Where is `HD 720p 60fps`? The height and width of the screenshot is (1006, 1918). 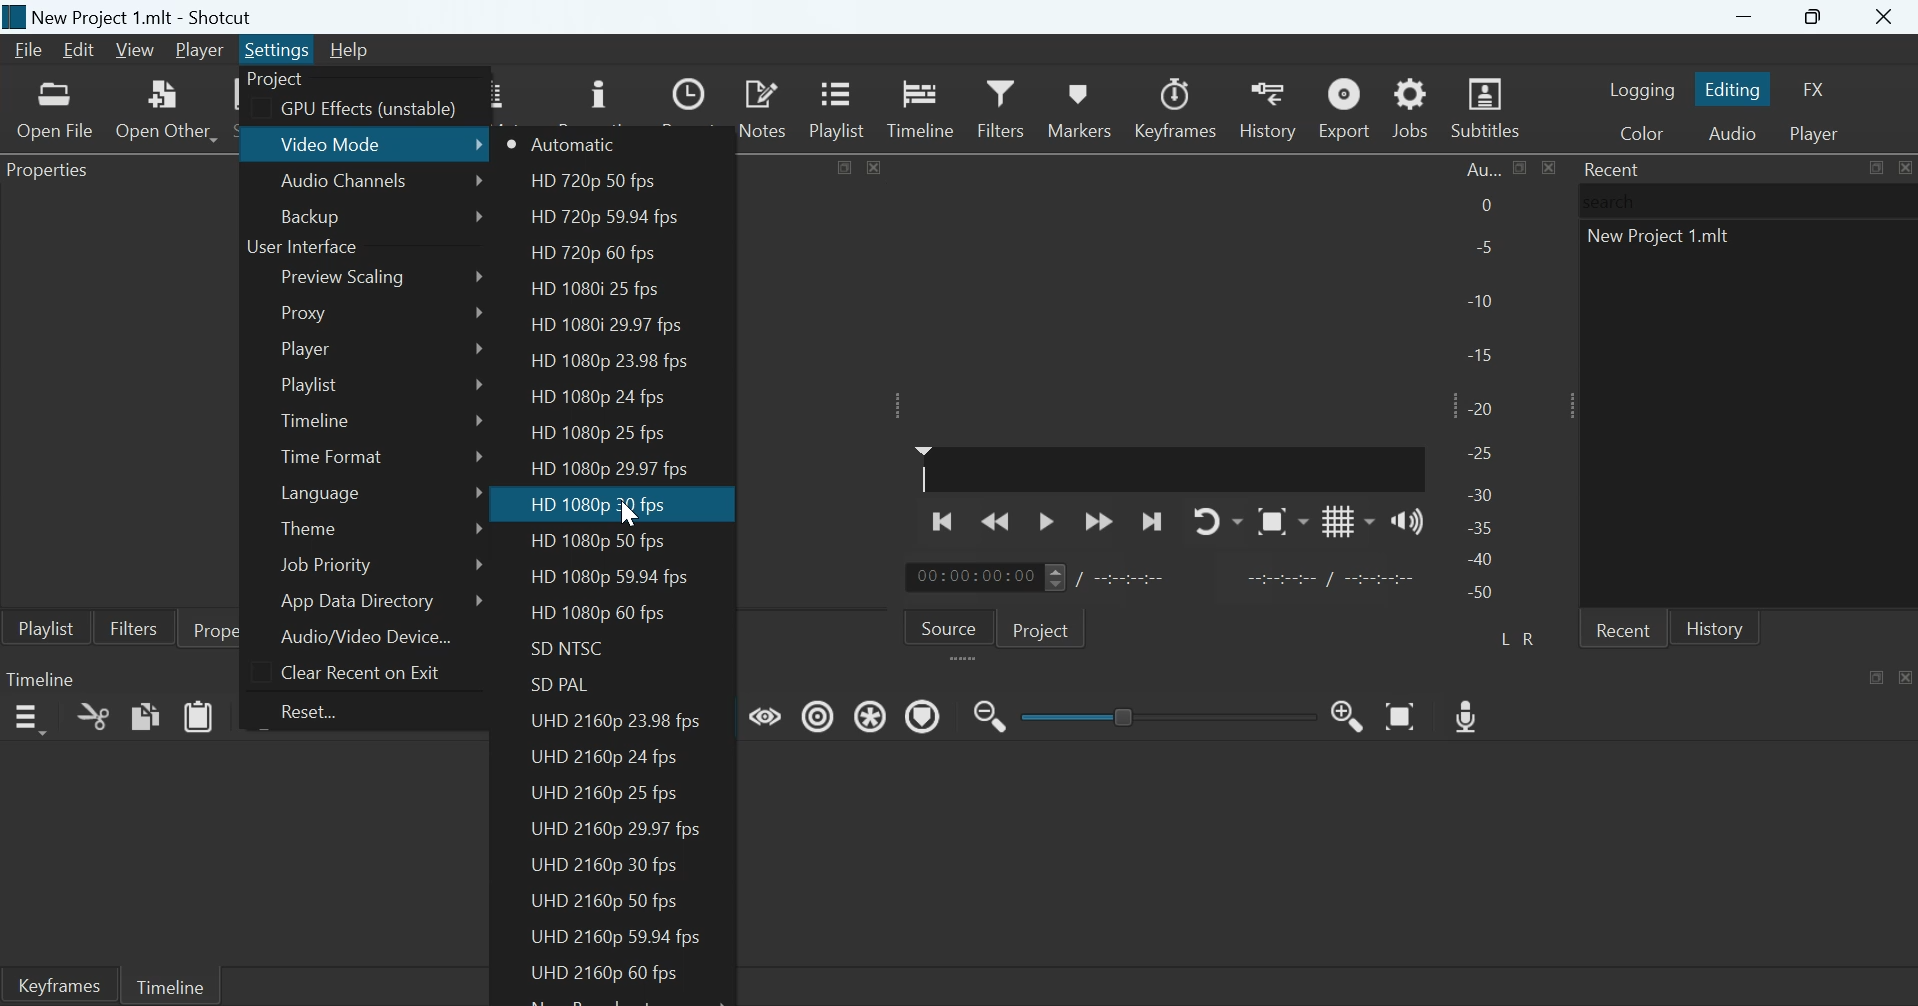 HD 720p 60fps is located at coordinates (593, 255).